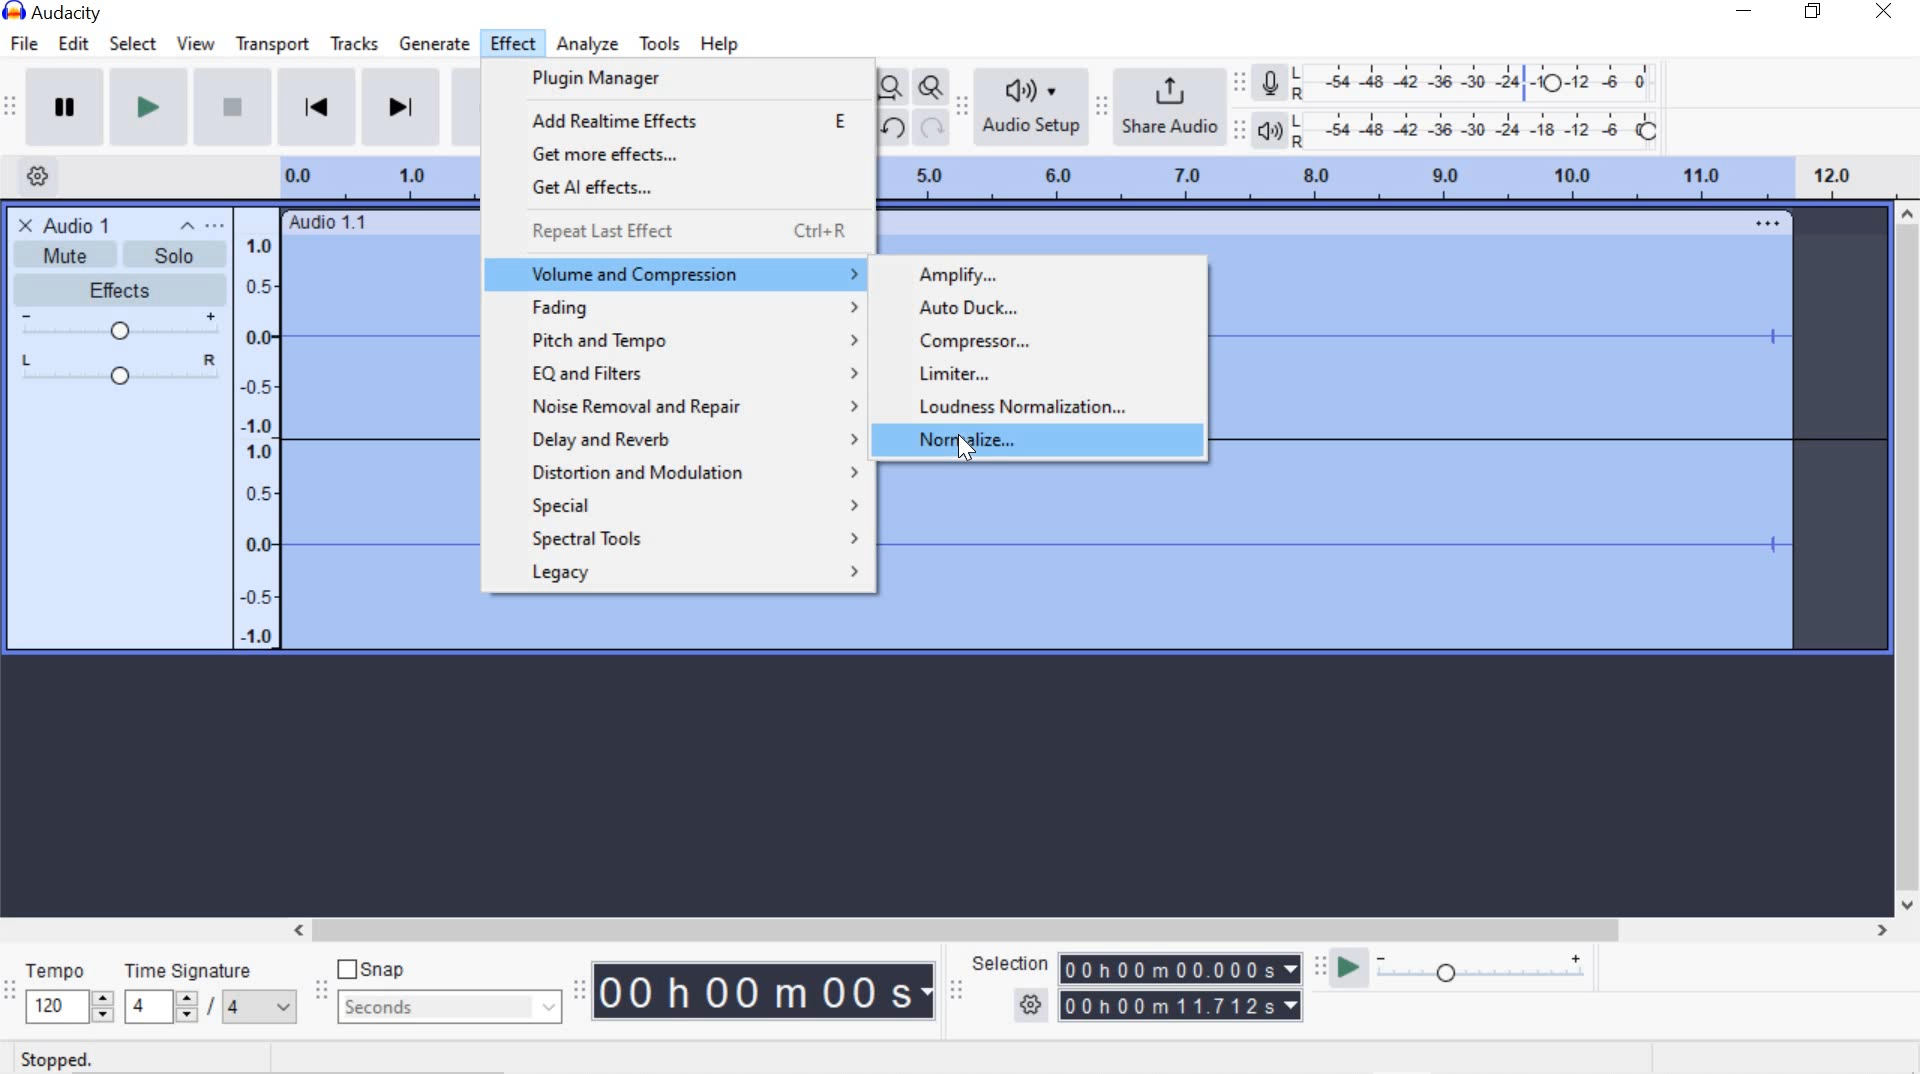 This screenshot has width=1920, height=1074. Describe the element at coordinates (1343, 969) in the screenshot. I see `Play-at-speed` at that location.